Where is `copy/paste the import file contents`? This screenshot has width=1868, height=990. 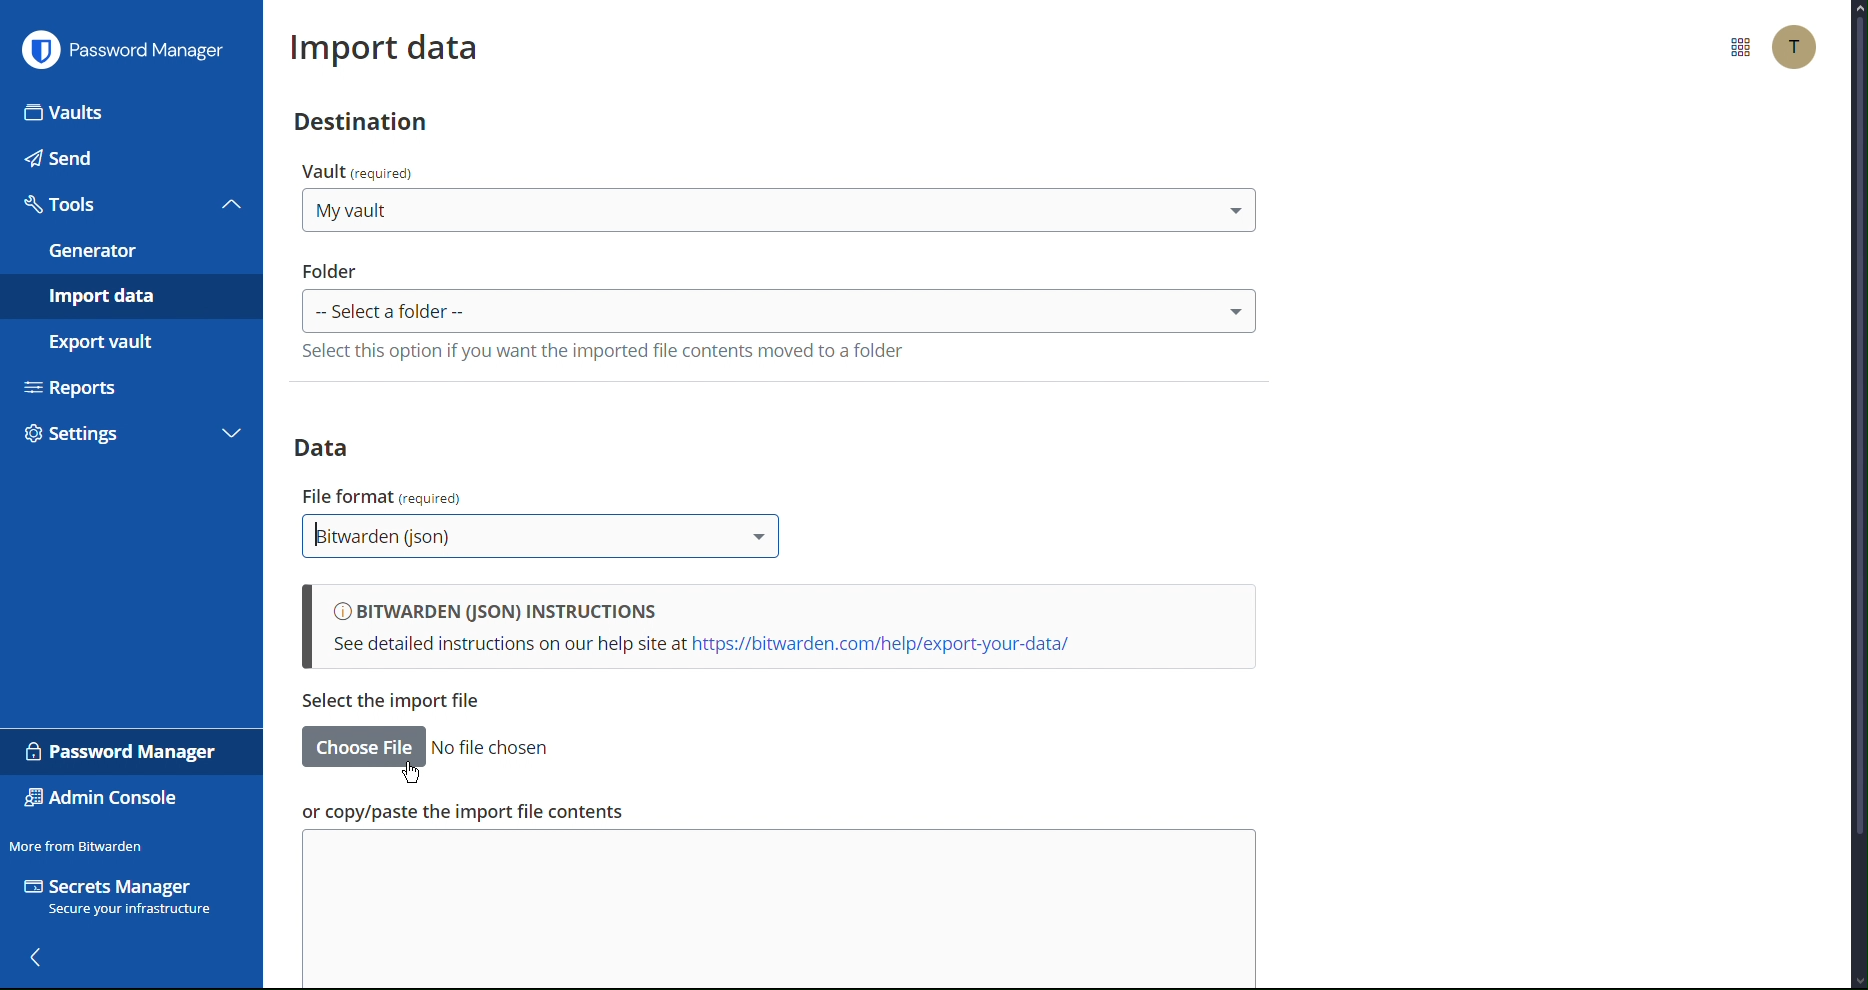
copy/paste the import file contents is located at coordinates (396, 703).